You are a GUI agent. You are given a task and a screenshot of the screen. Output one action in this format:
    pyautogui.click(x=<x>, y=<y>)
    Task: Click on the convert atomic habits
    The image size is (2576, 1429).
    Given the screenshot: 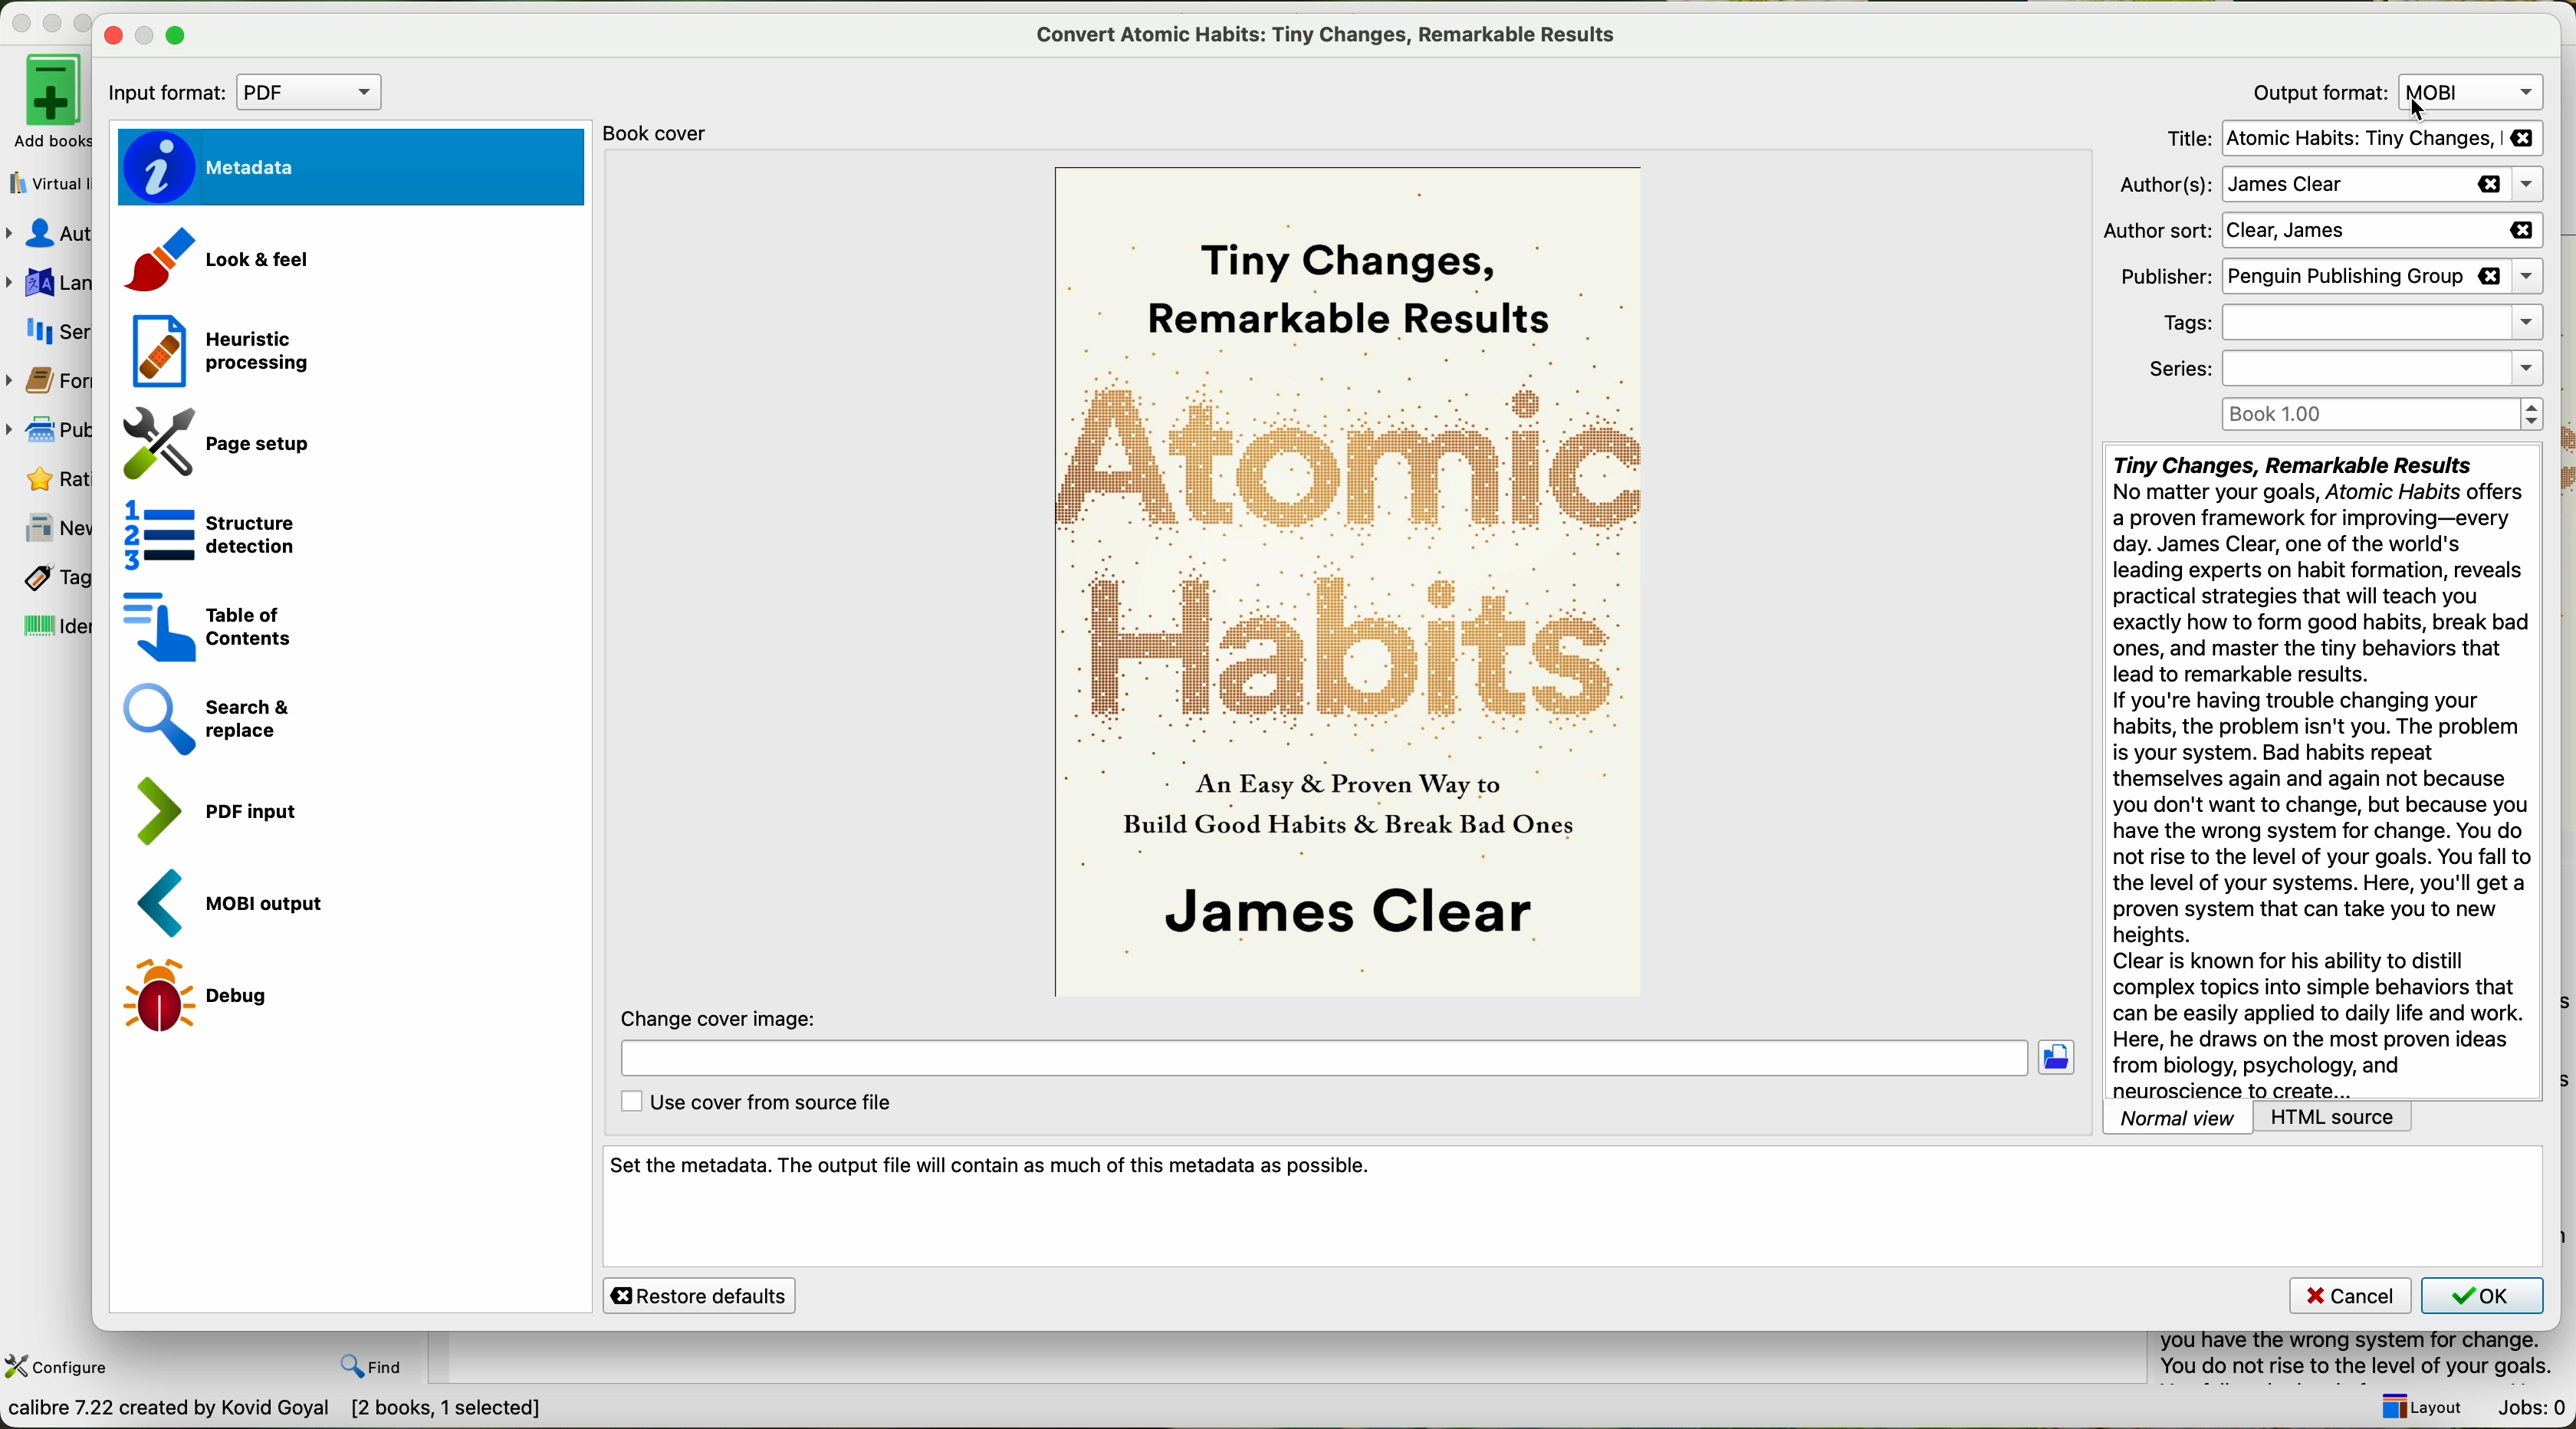 What is the action you would take?
    pyautogui.click(x=1335, y=34)
    